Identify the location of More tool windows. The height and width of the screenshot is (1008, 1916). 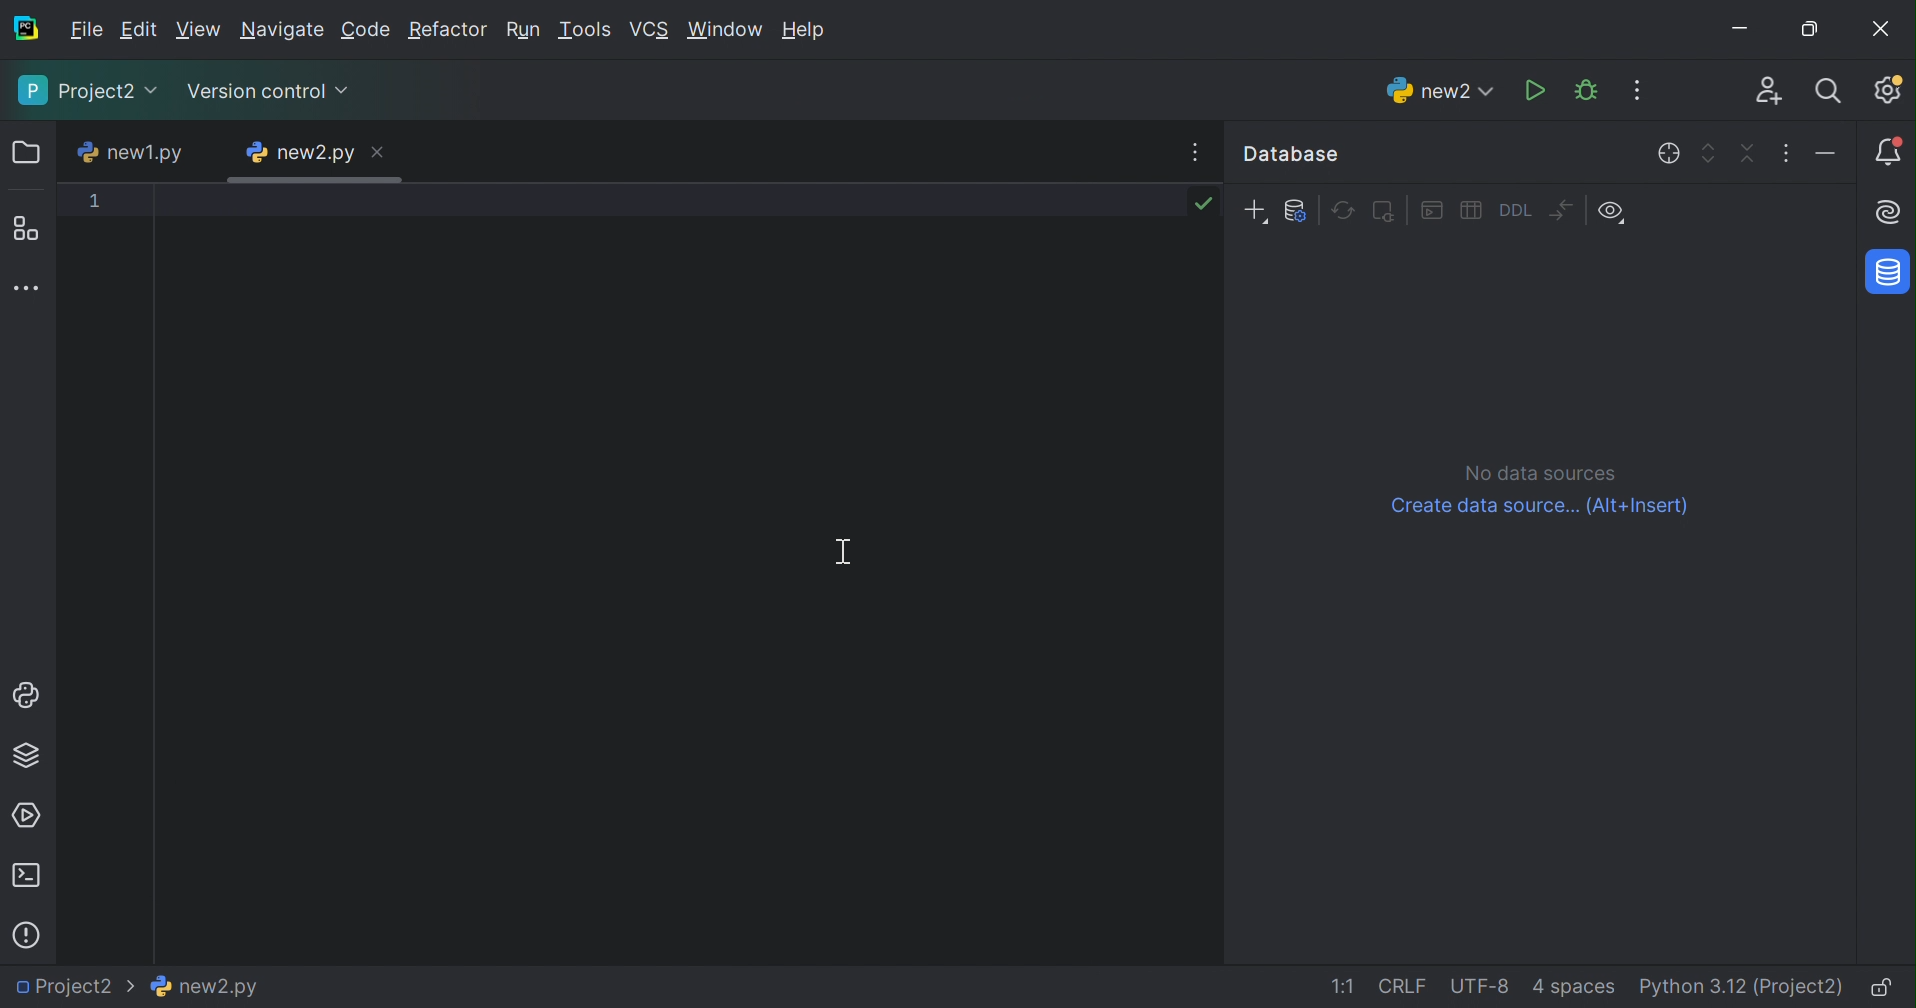
(28, 289).